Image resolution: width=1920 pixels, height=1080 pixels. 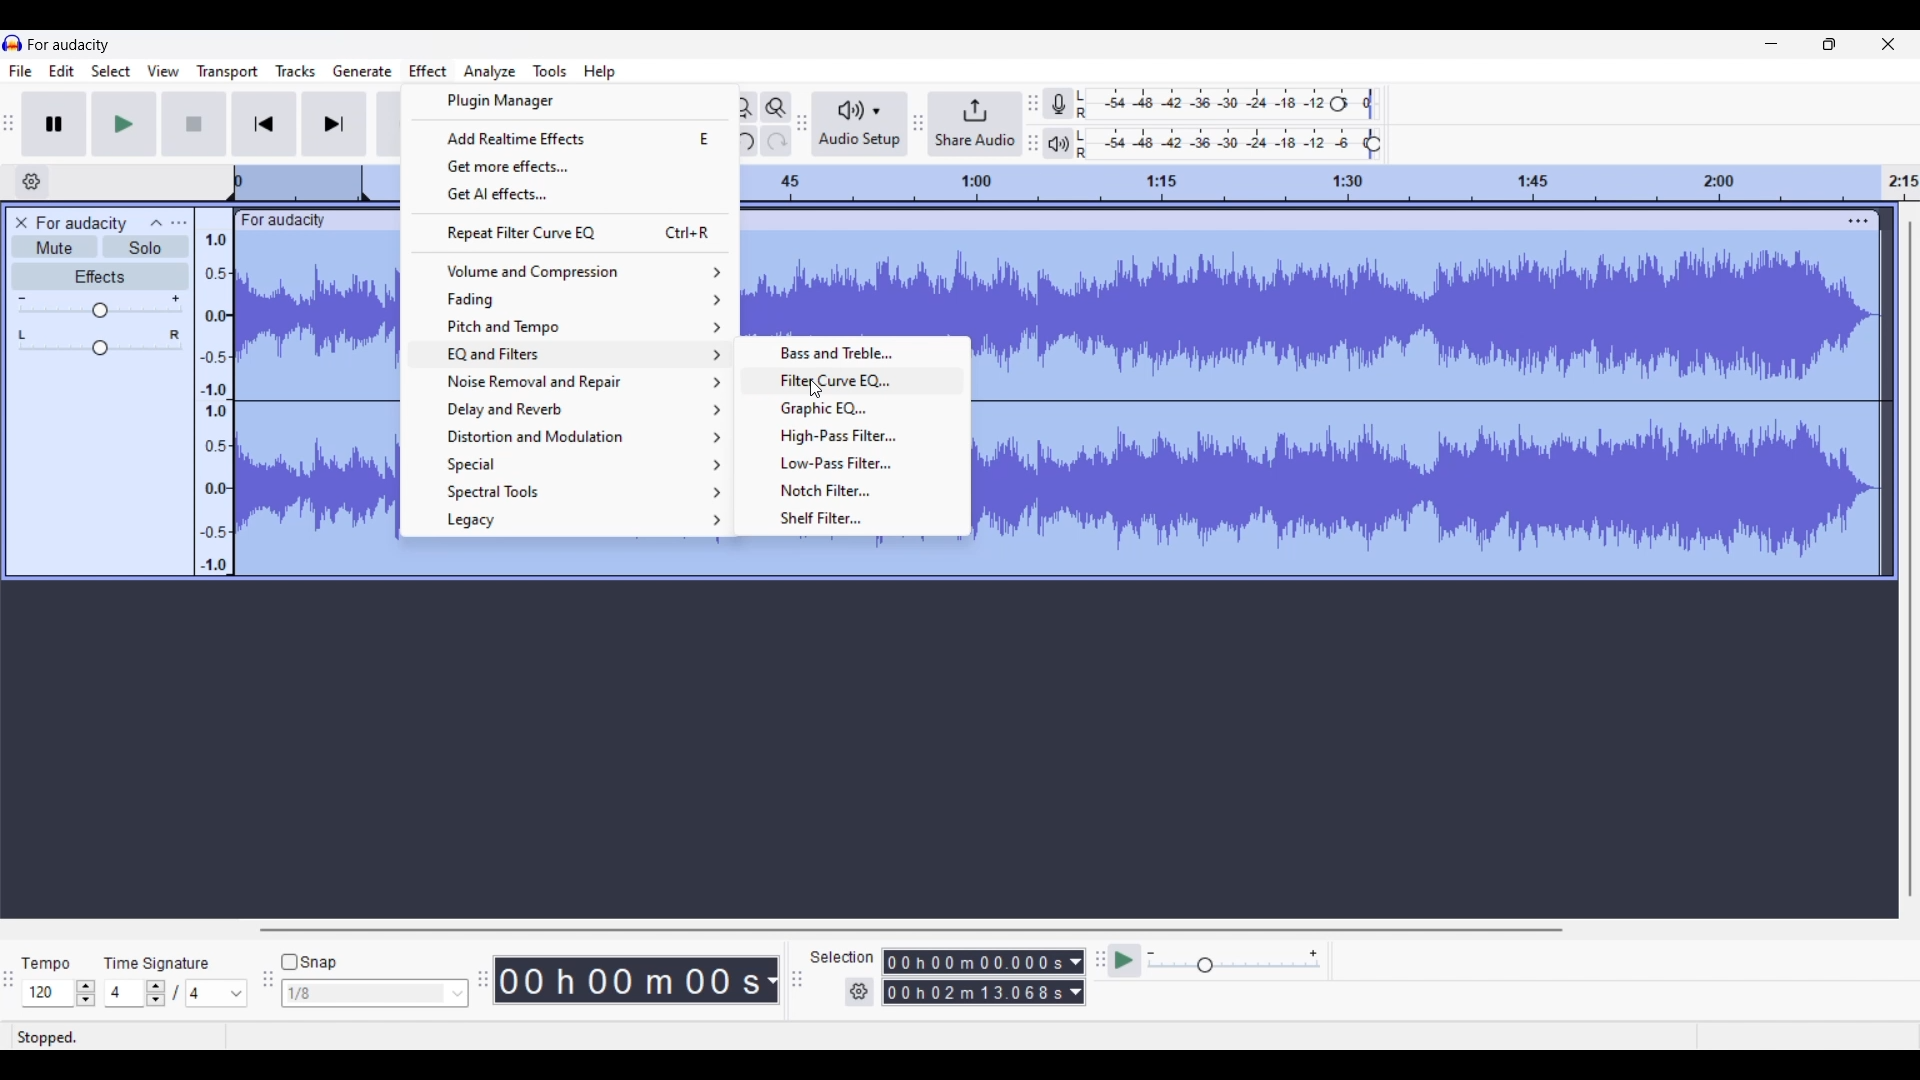 What do you see at coordinates (33, 181) in the screenshot?
I see `Timeline options` at bounding box center [33, 181].